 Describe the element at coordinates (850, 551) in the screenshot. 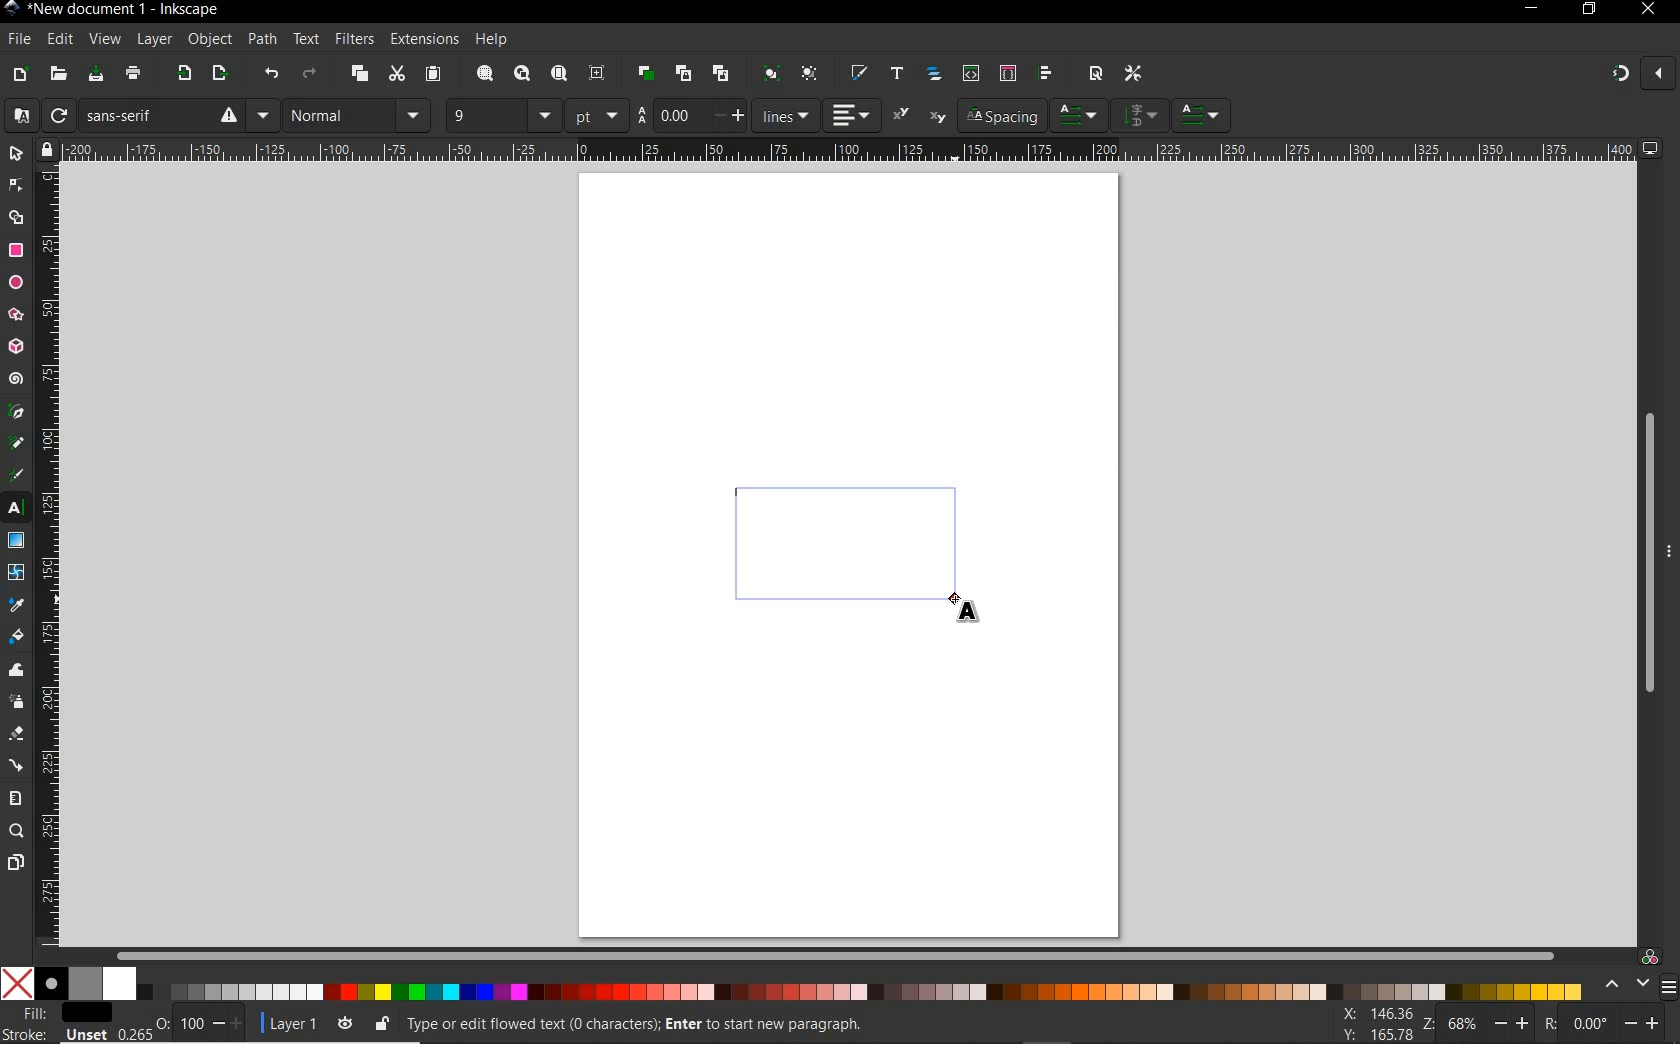

I see `canvas` at that location.